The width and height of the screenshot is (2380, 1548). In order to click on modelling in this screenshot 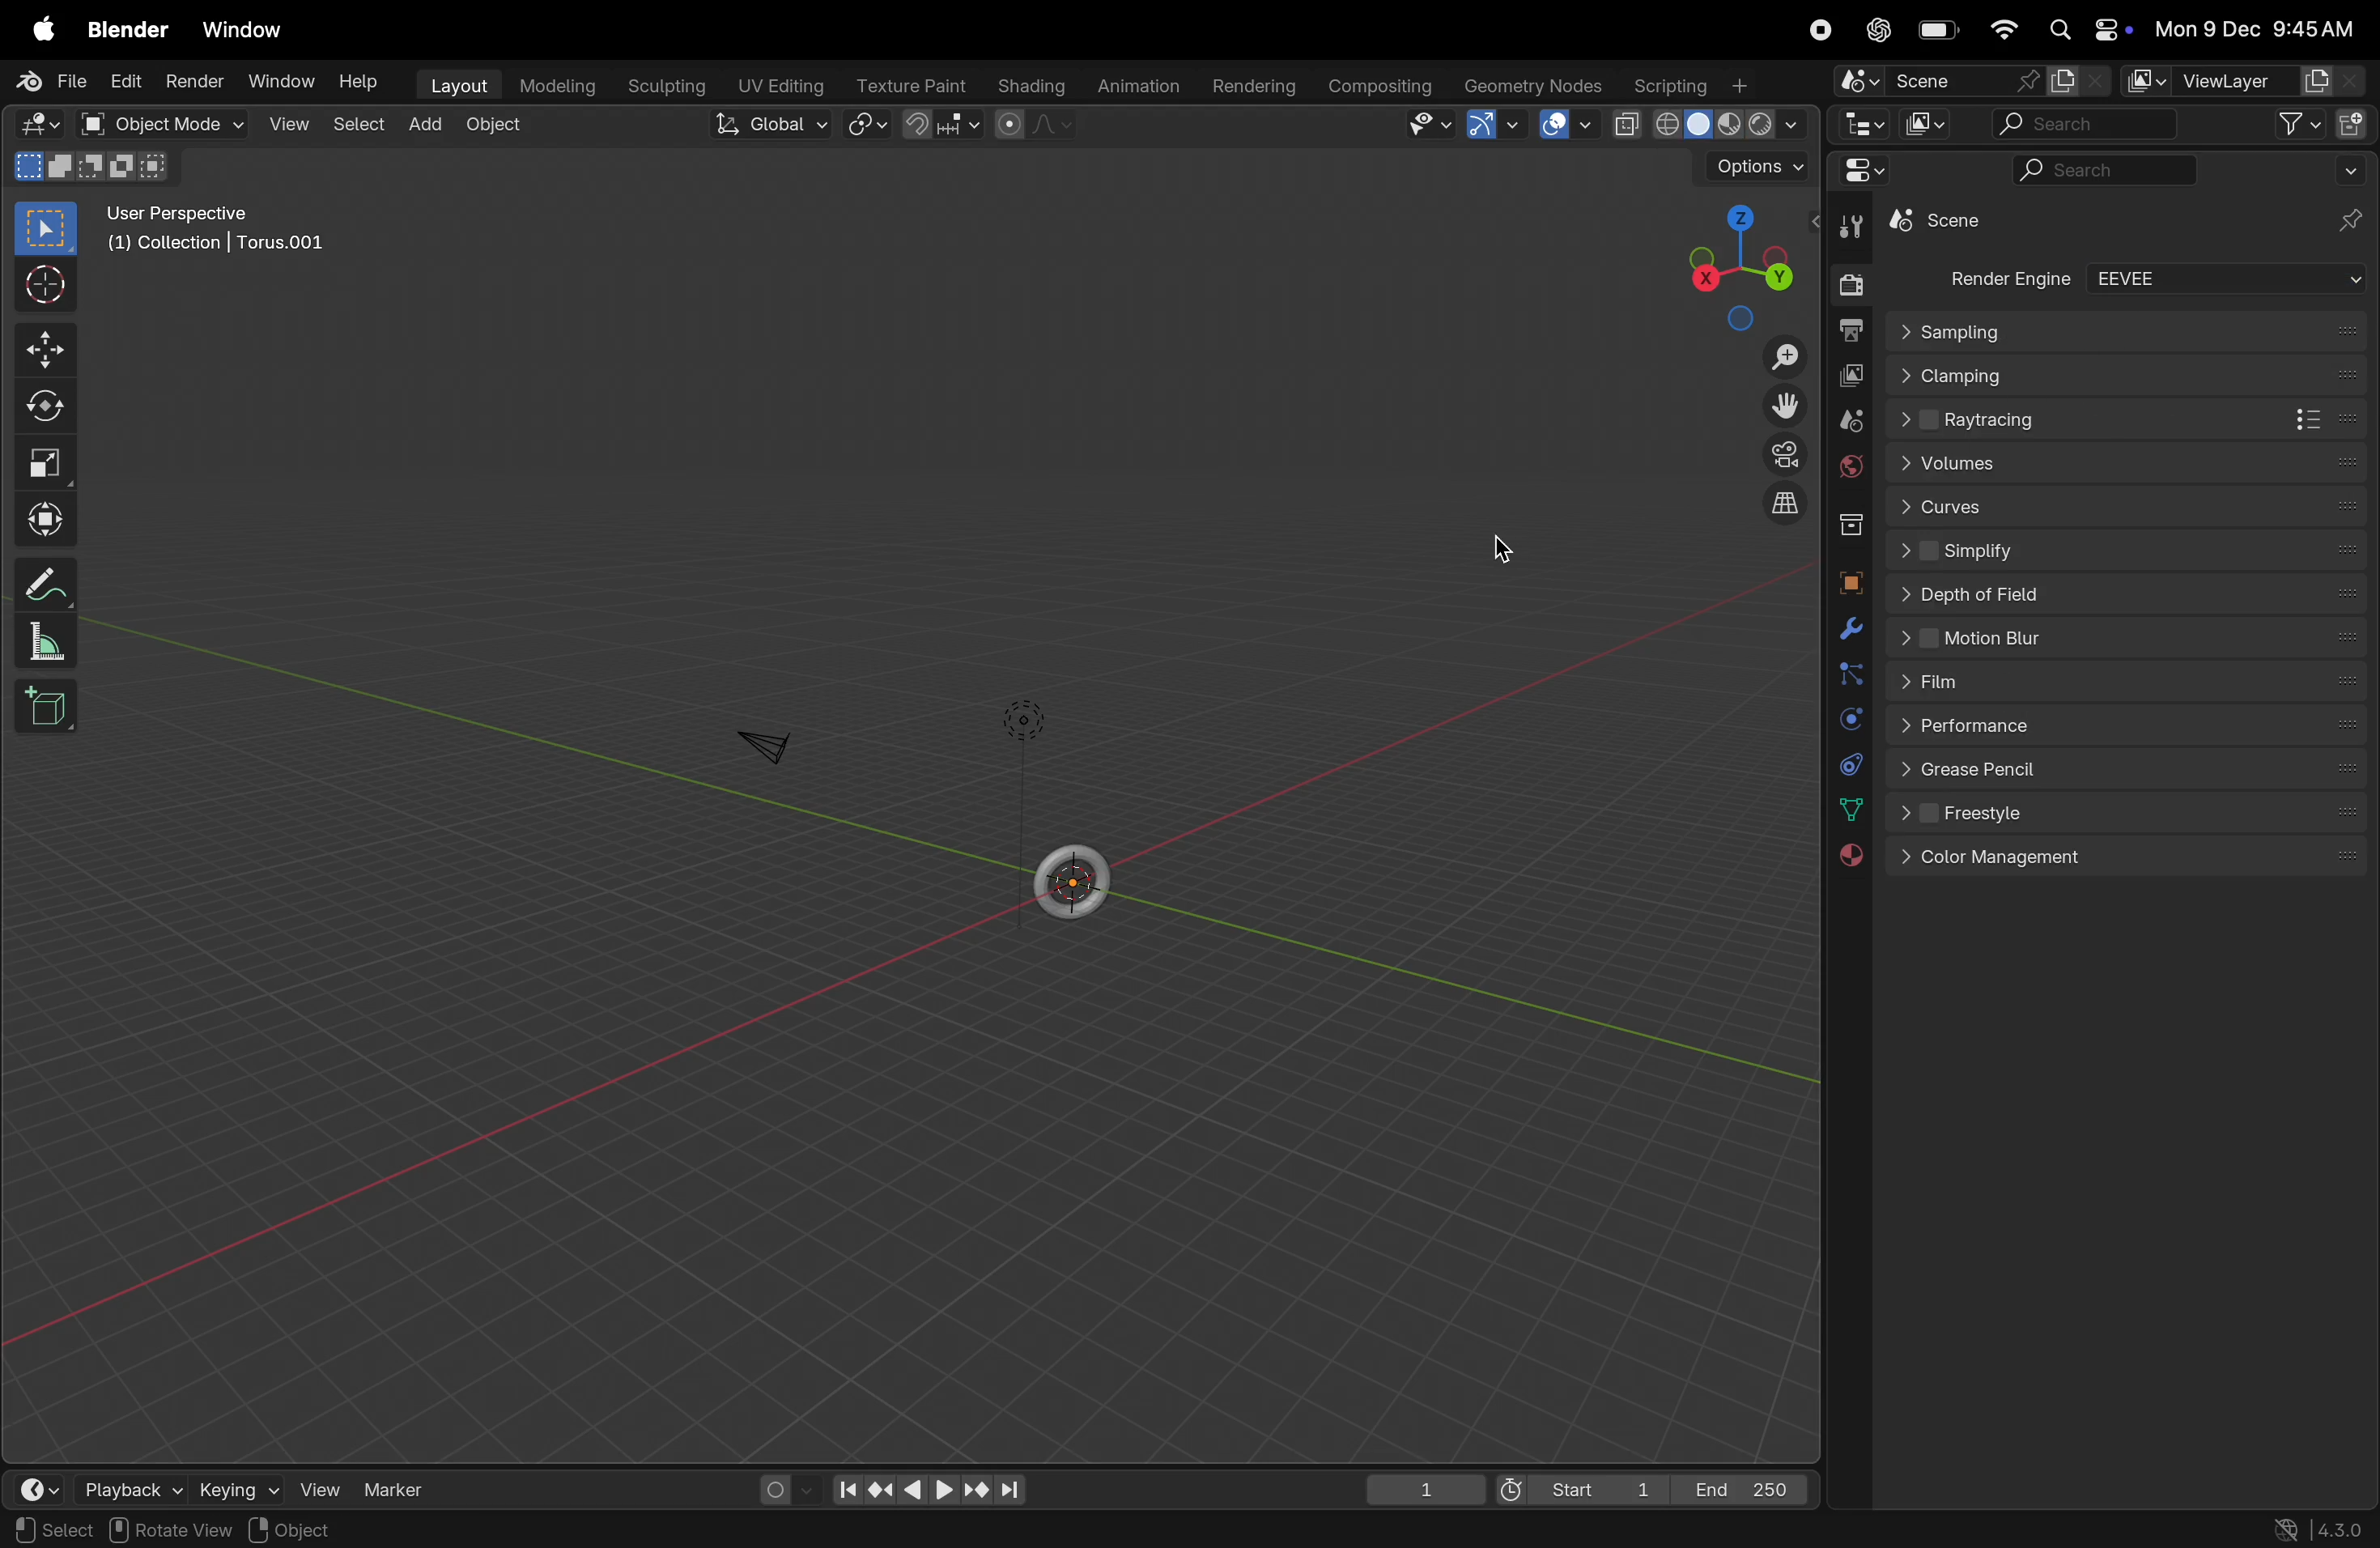, I will do `click(557, 86)`.